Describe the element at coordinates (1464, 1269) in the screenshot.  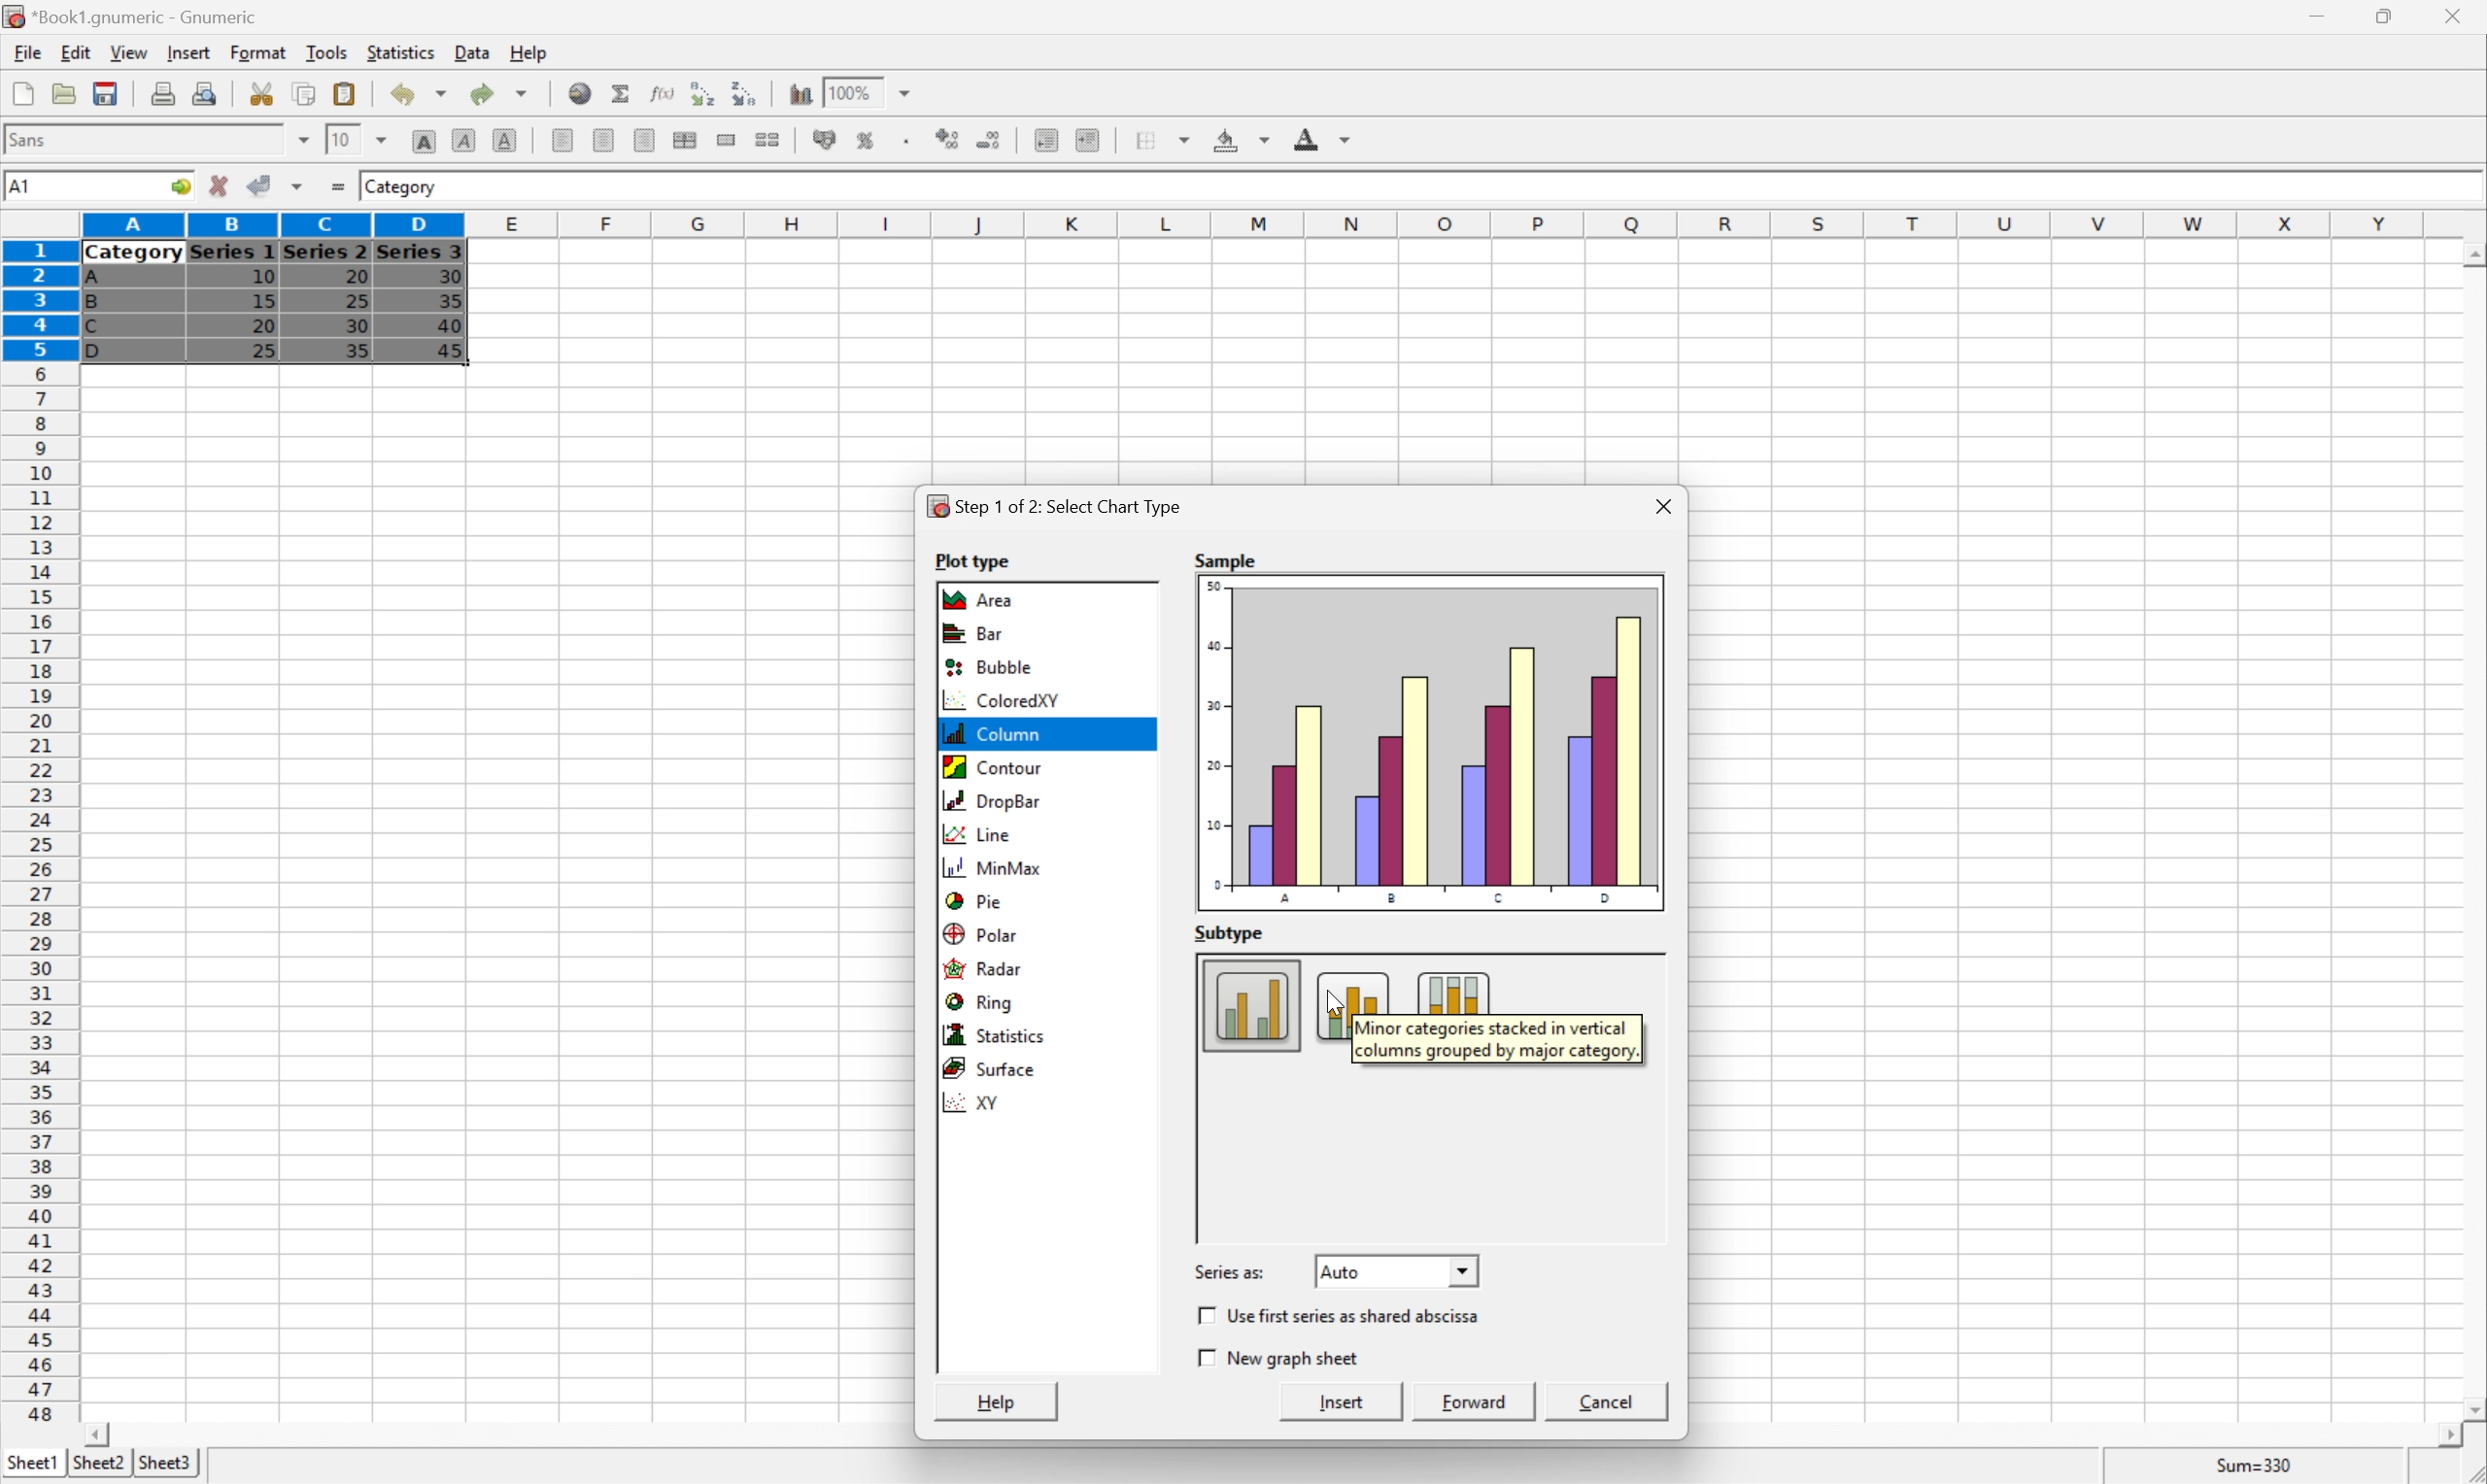
I see `Drop Down` at that location.